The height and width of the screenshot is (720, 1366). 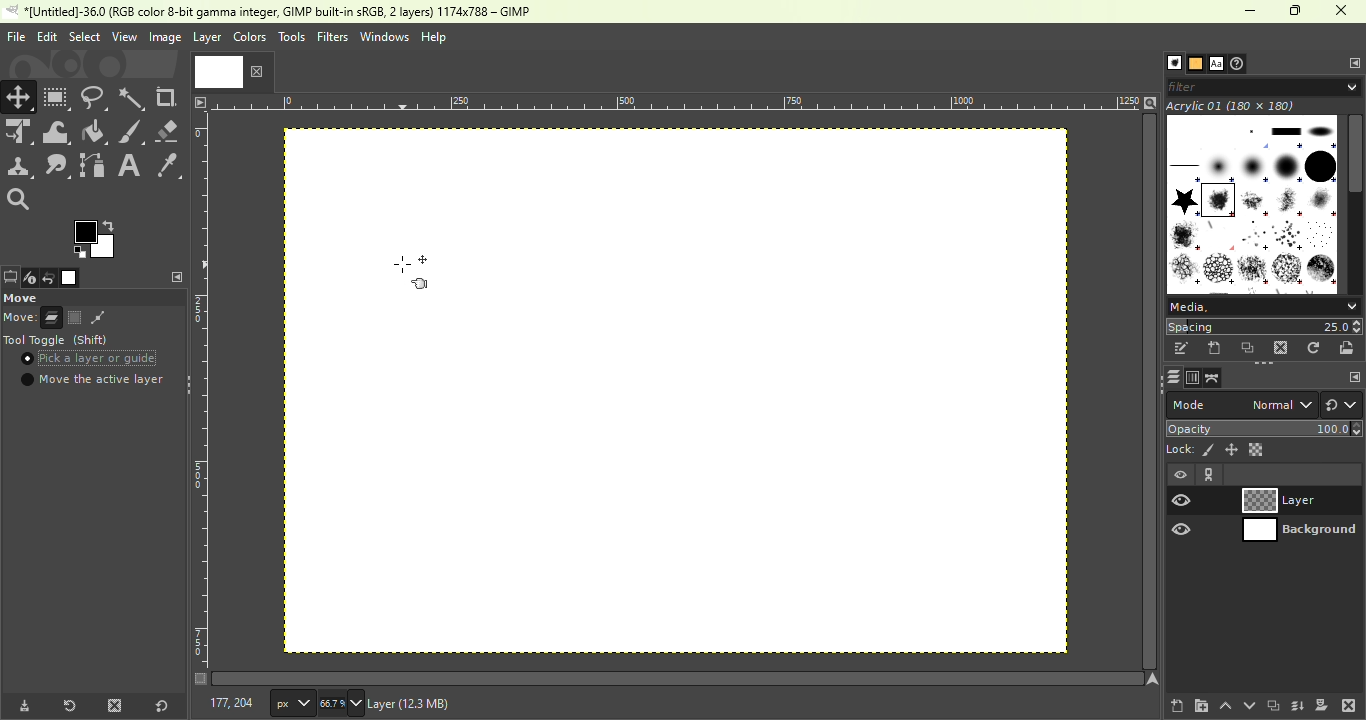 I want to click on The active background color, so click(x=97, y=237).